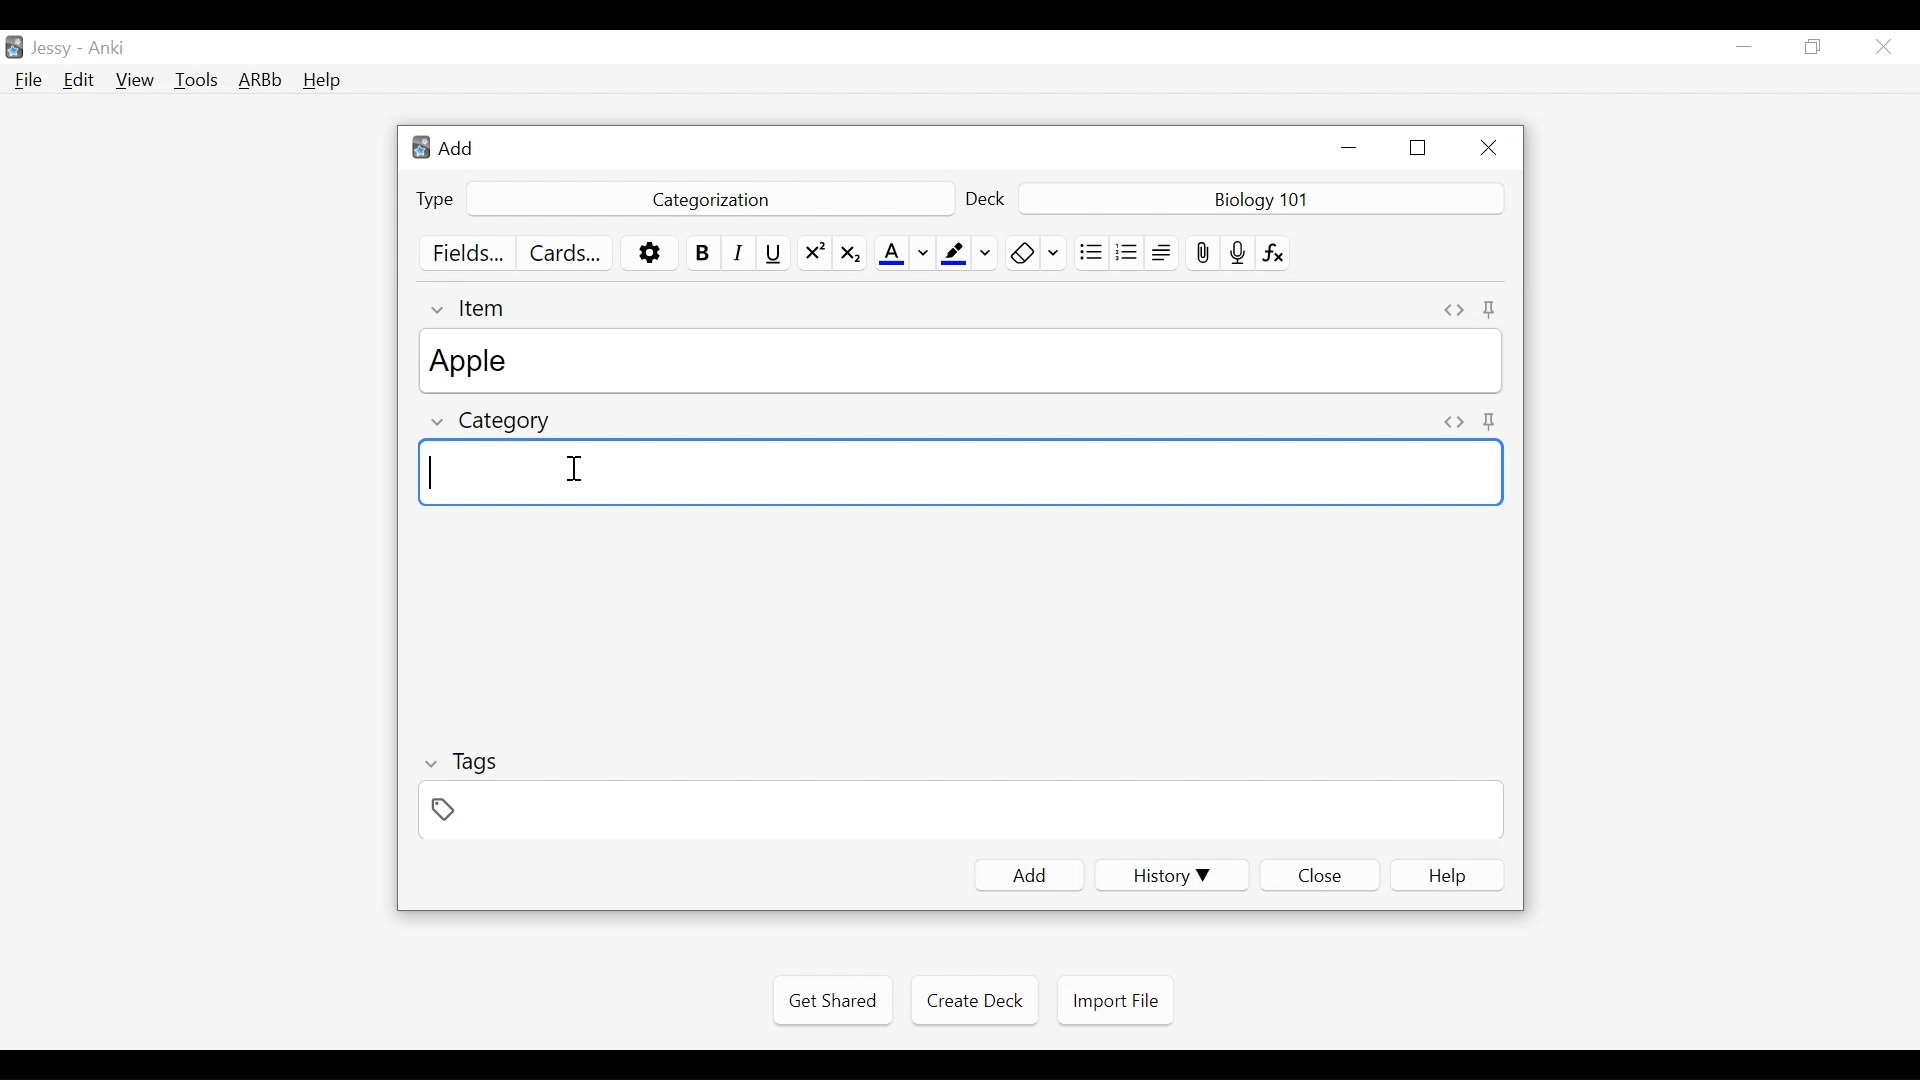 This screenshot has height=1080, width=1920. Describe the element at coordinates (1743, 48) in the screenshot. I see `minimize` at that location.